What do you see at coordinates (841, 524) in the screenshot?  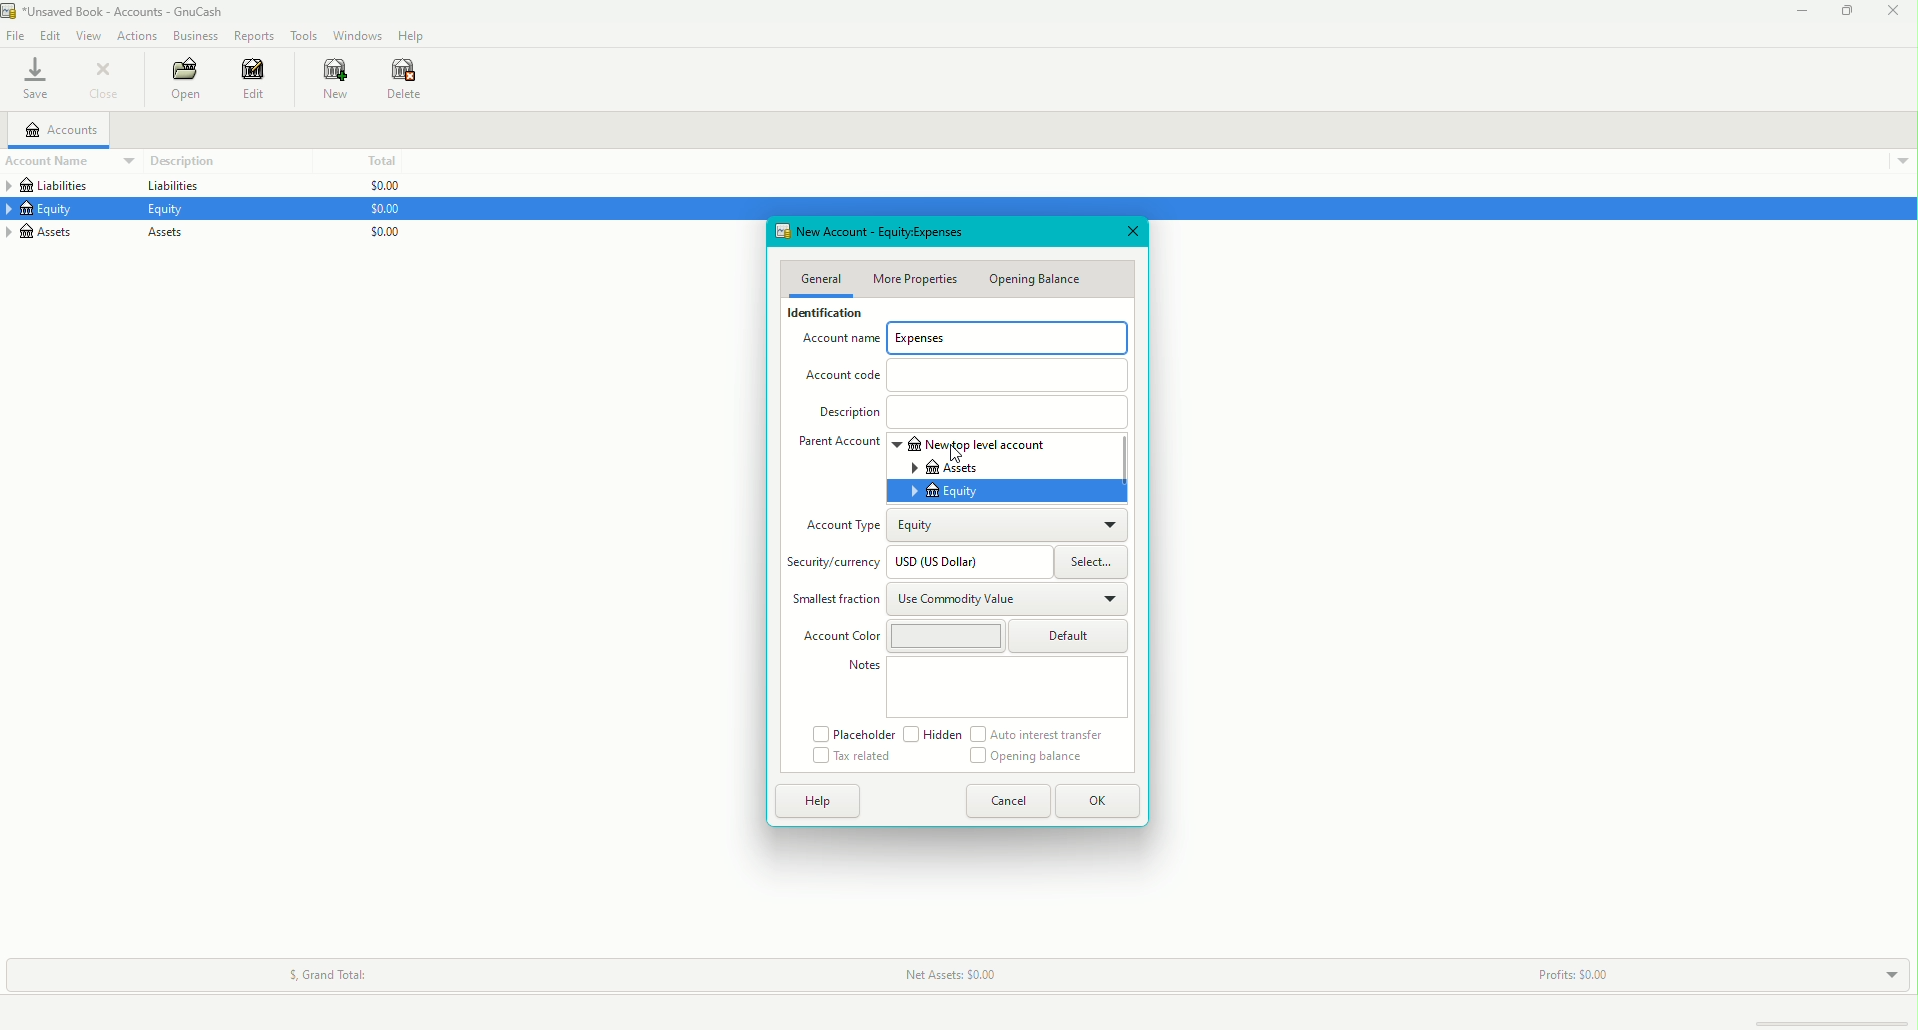 I see `Account Type` at bounding box center [841, 524].